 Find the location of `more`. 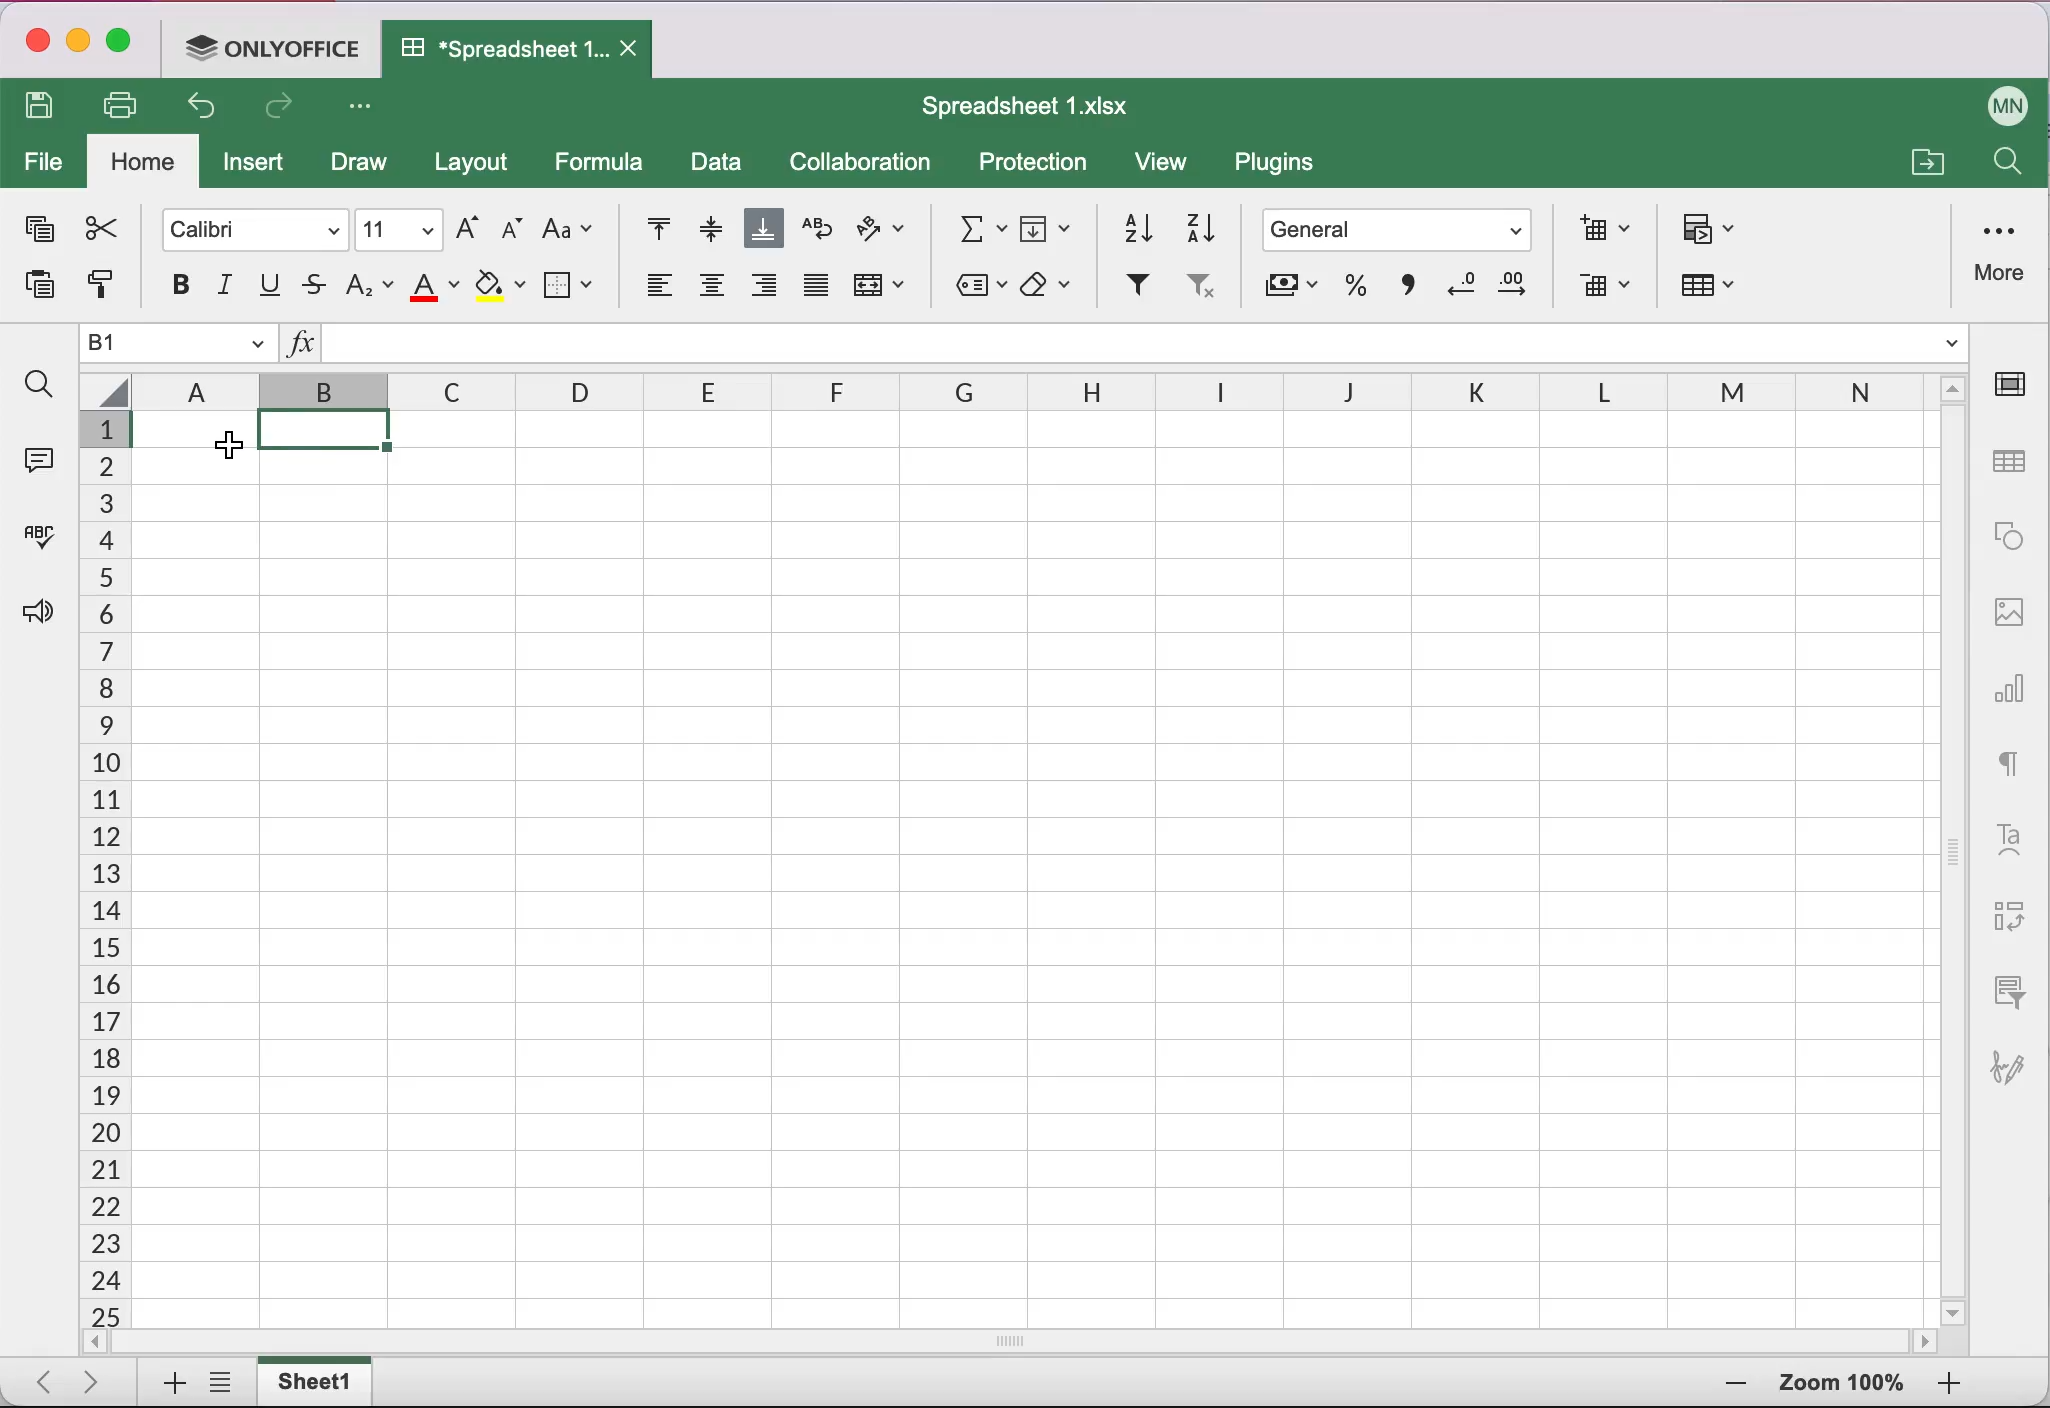

more is located at coordinates (2003, 250).